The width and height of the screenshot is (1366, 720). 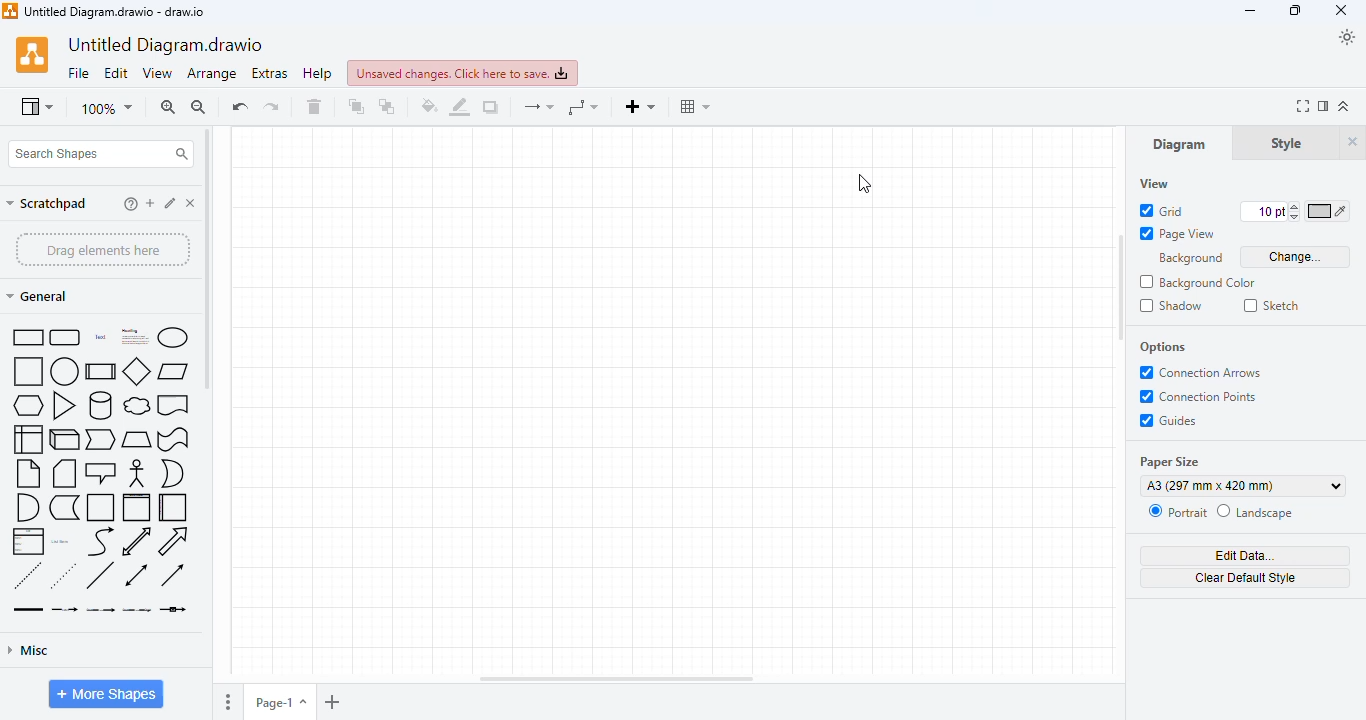 What do you see at coordinates (172, 574) in the screenshot?
I see `directional connector` at bounding box center [172, 574].